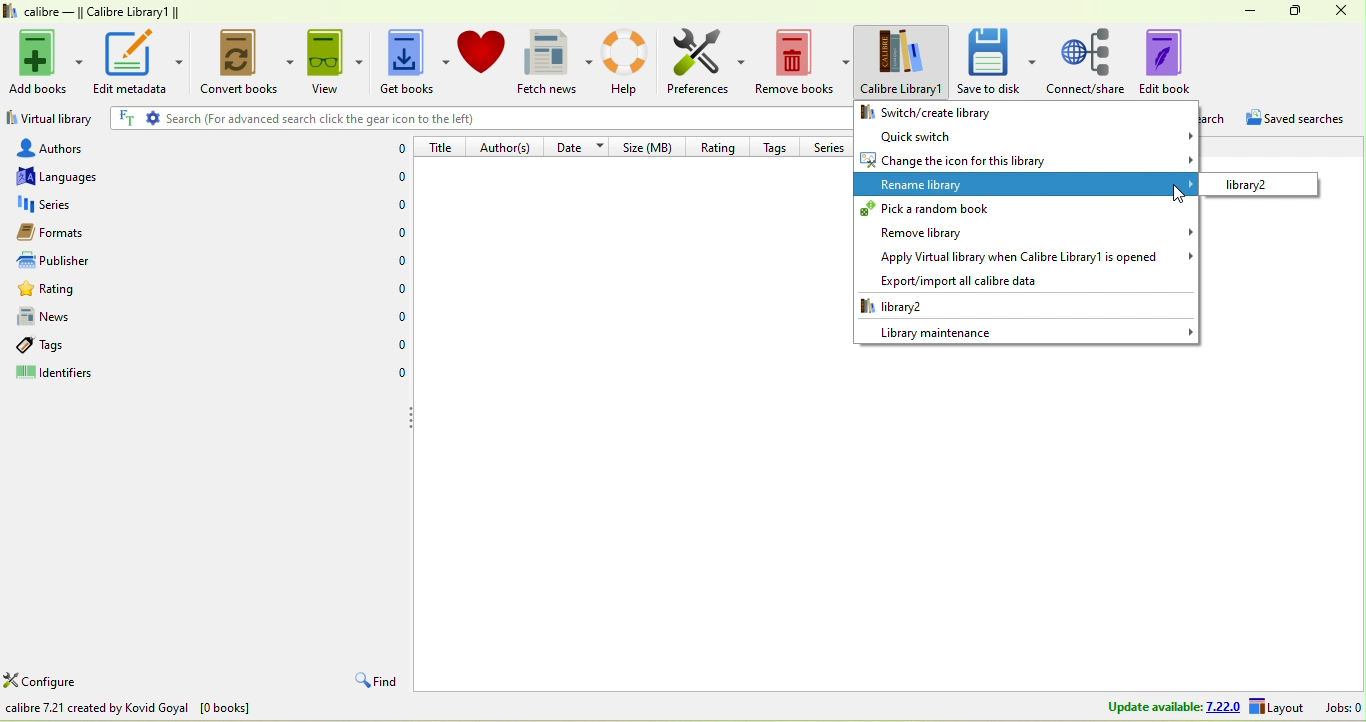 This screenshot has width=1366, height=722. What do you see at coordinates (707, 63) in the screenshot?
I see `preference` at bounding box center [707, 63].